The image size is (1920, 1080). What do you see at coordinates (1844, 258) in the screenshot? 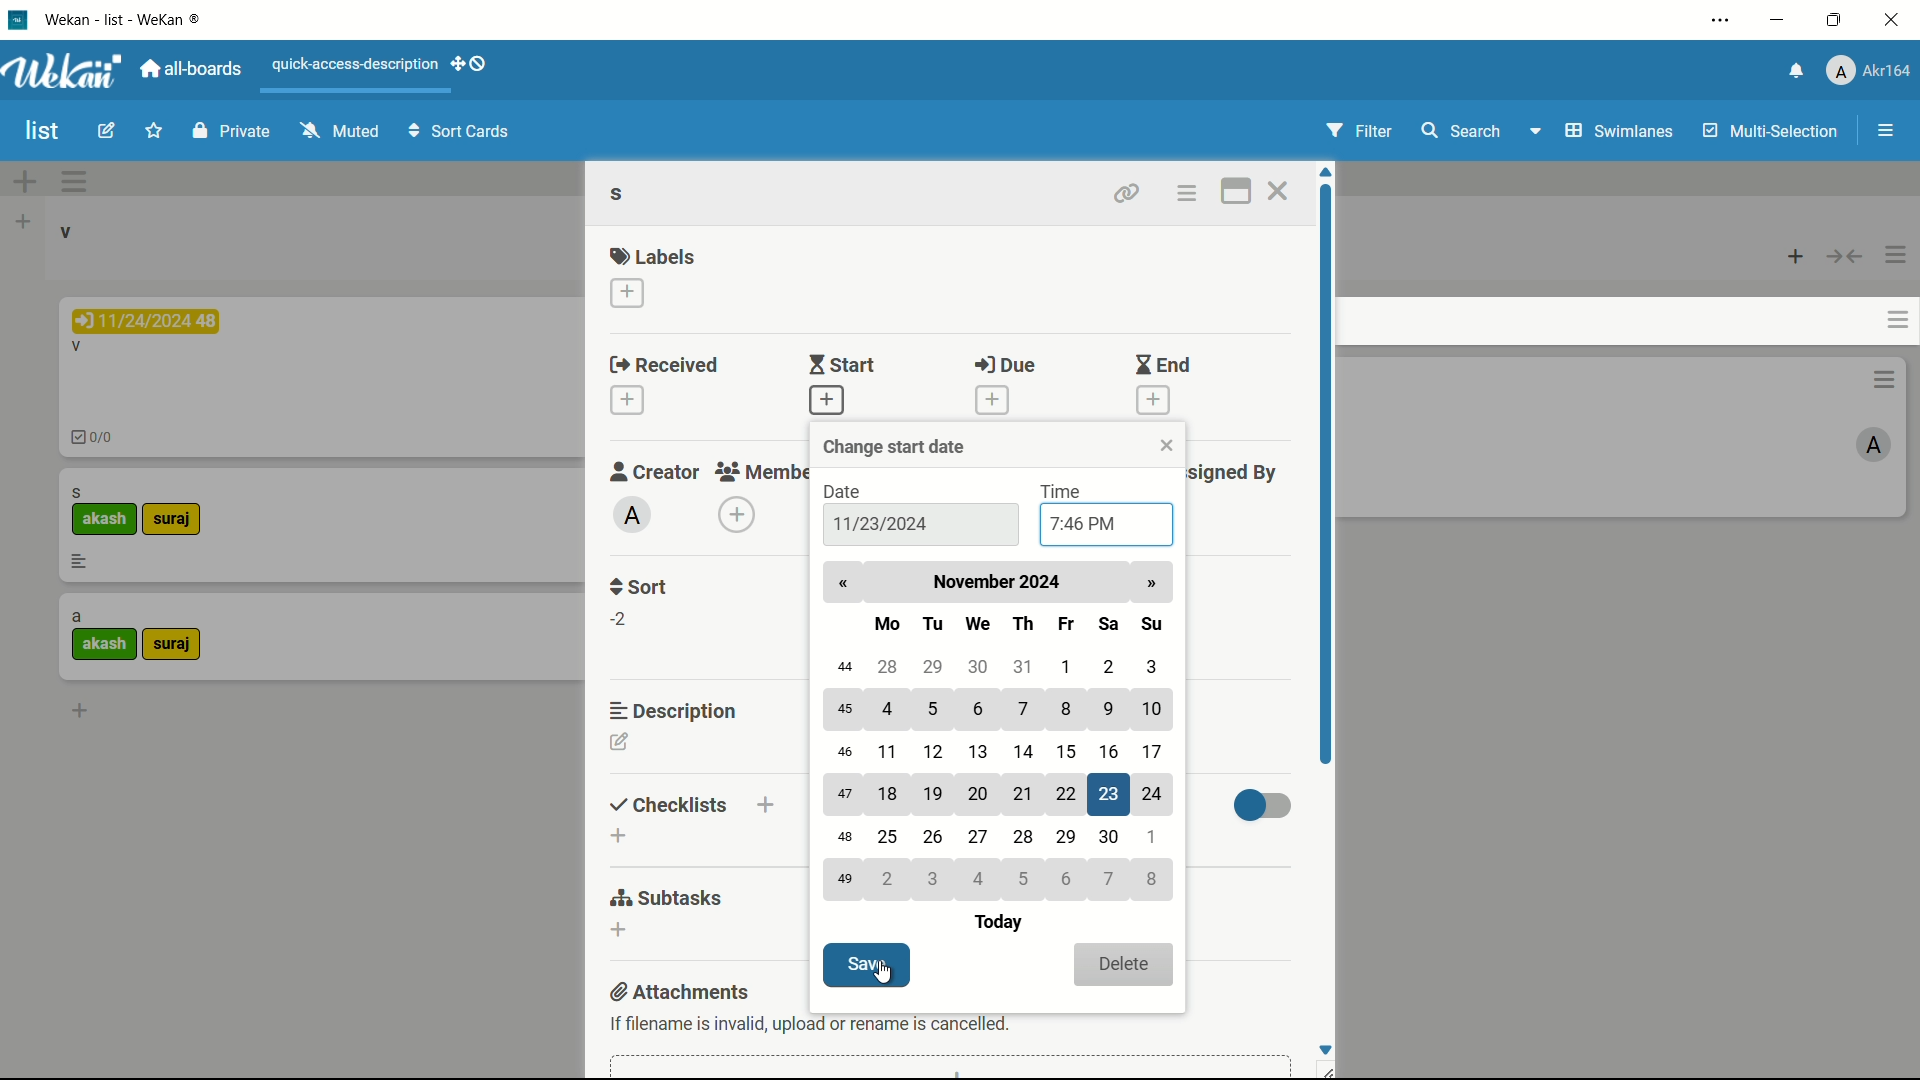
I see `collapse` at bounding box center [1844, 258].